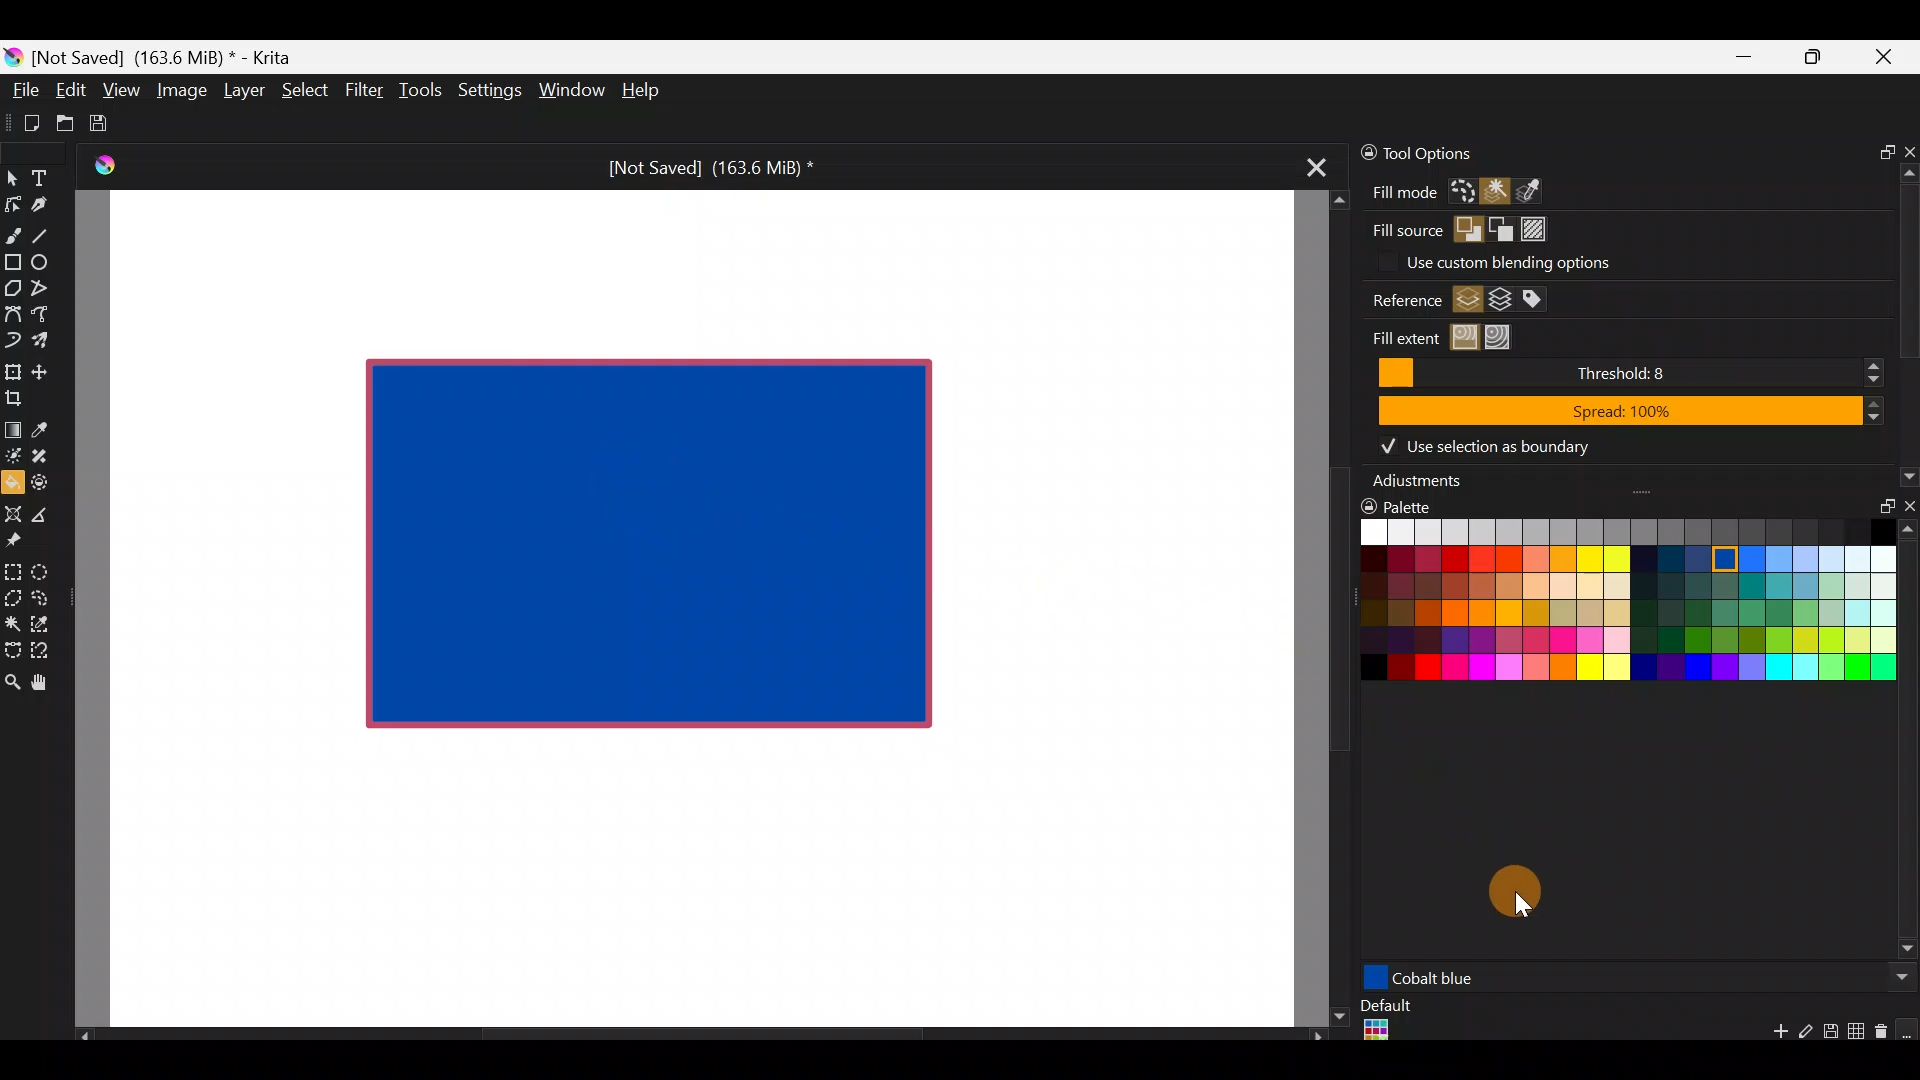  What do you see at coordinates (1535, 224) in the screenshot?
I see `Pattern` at bounding box center [1535, 224].